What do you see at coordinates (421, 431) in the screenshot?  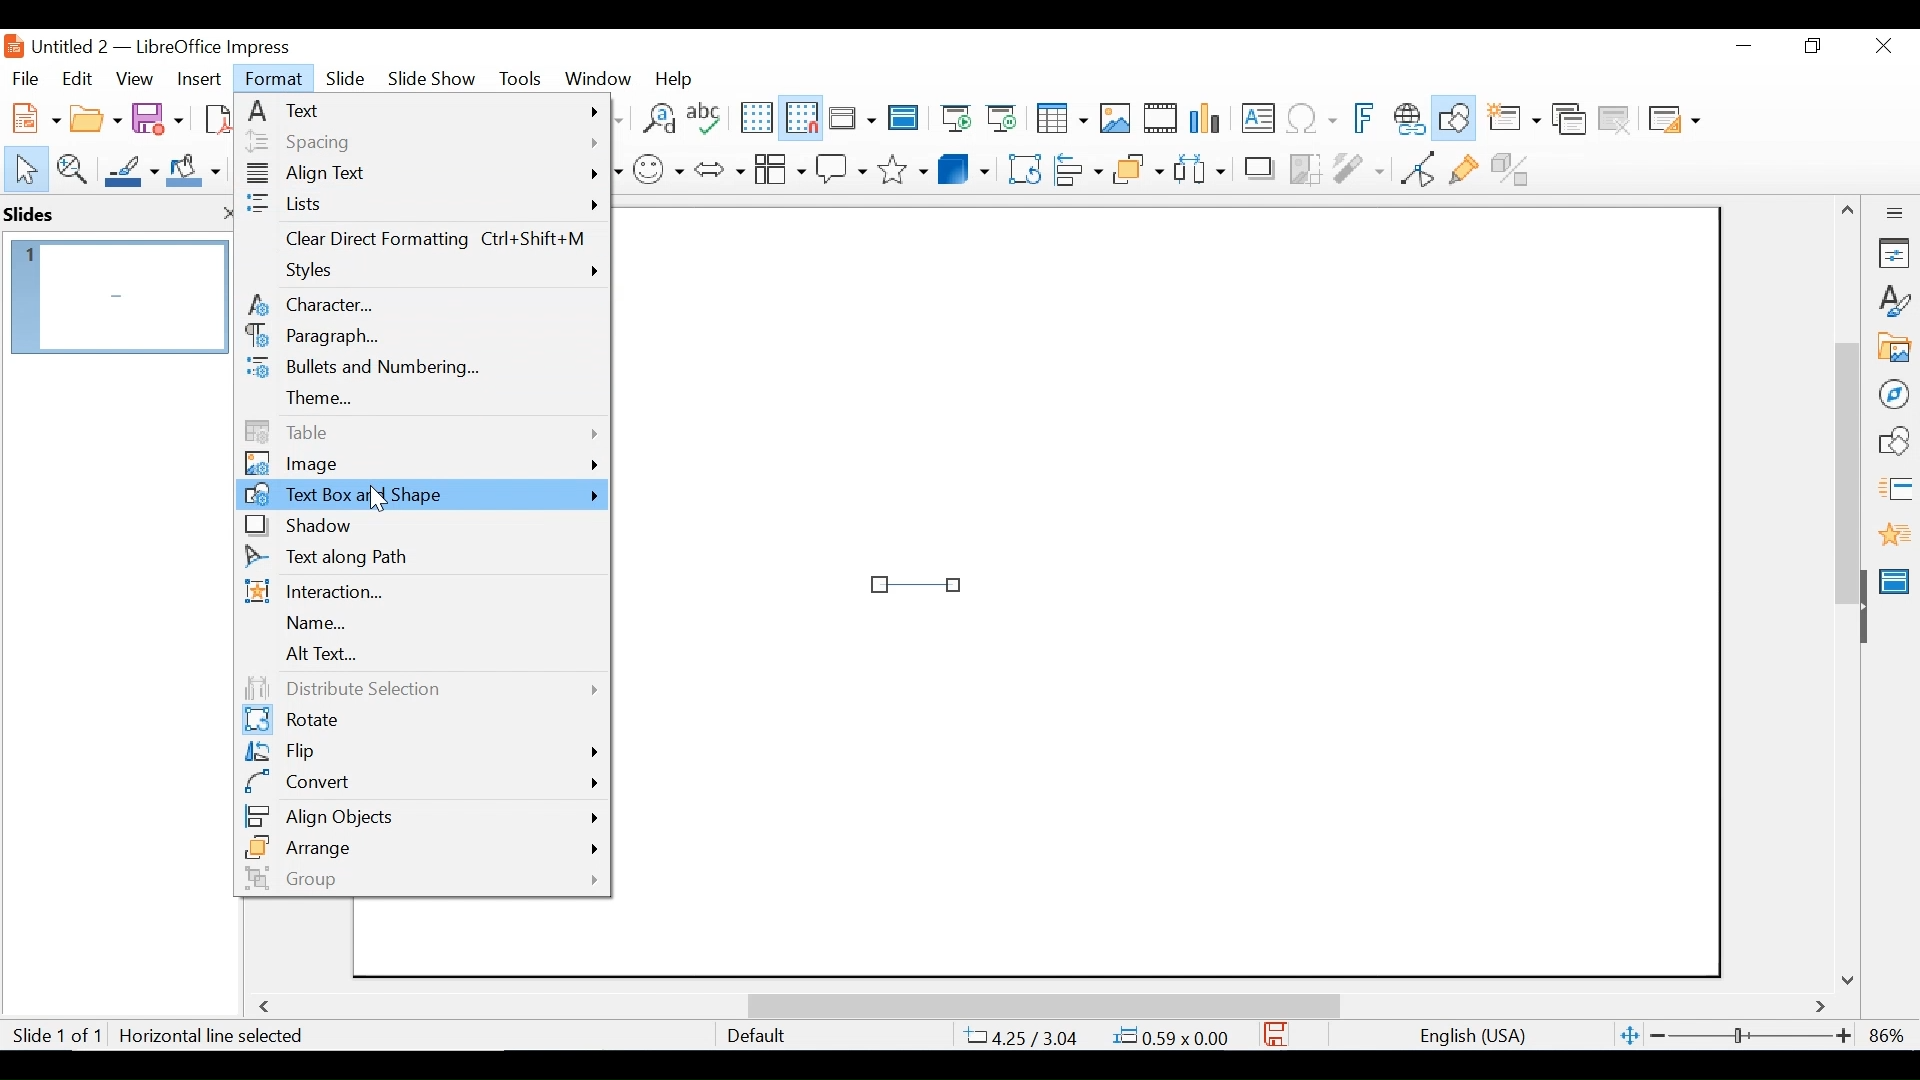 I see `Table` at bounding box center [421, 431].